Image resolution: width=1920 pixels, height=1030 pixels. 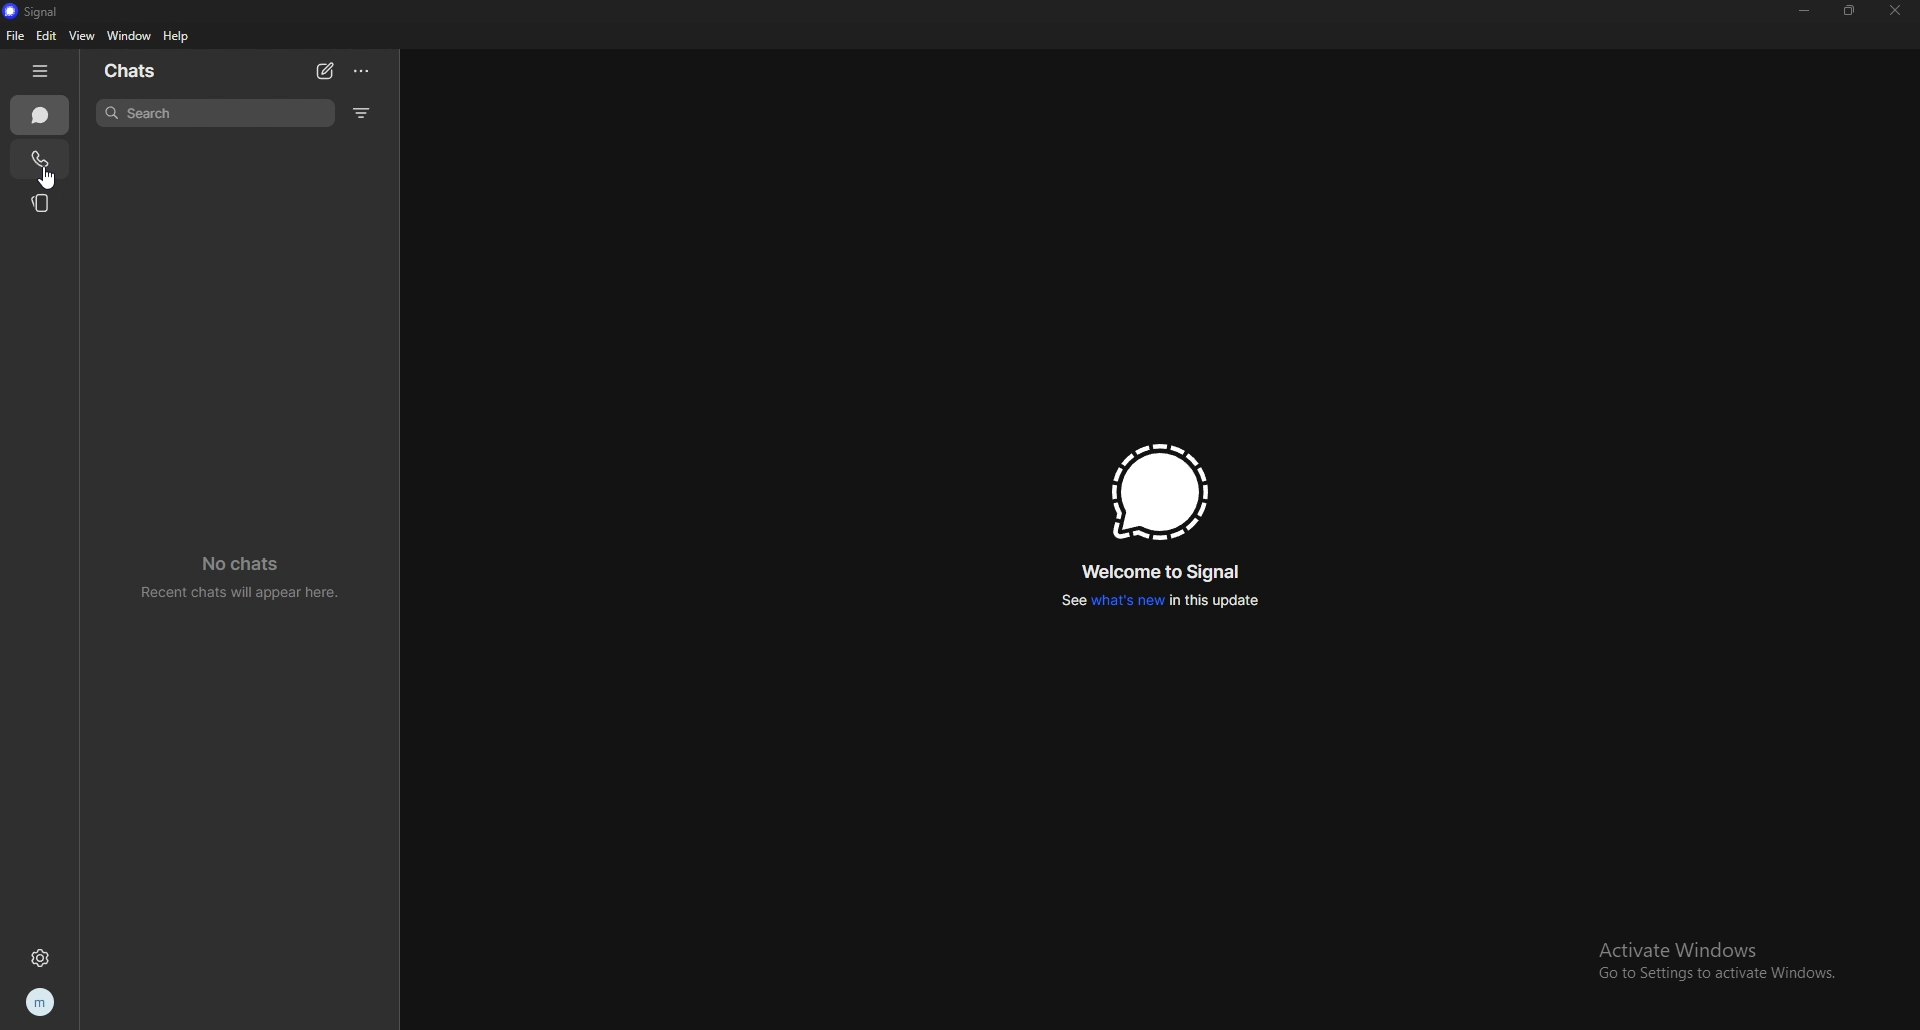 What do you see at coordinates (1851, 9) in the screenshot?
I see `resize` at bounding box center [1851, 9].